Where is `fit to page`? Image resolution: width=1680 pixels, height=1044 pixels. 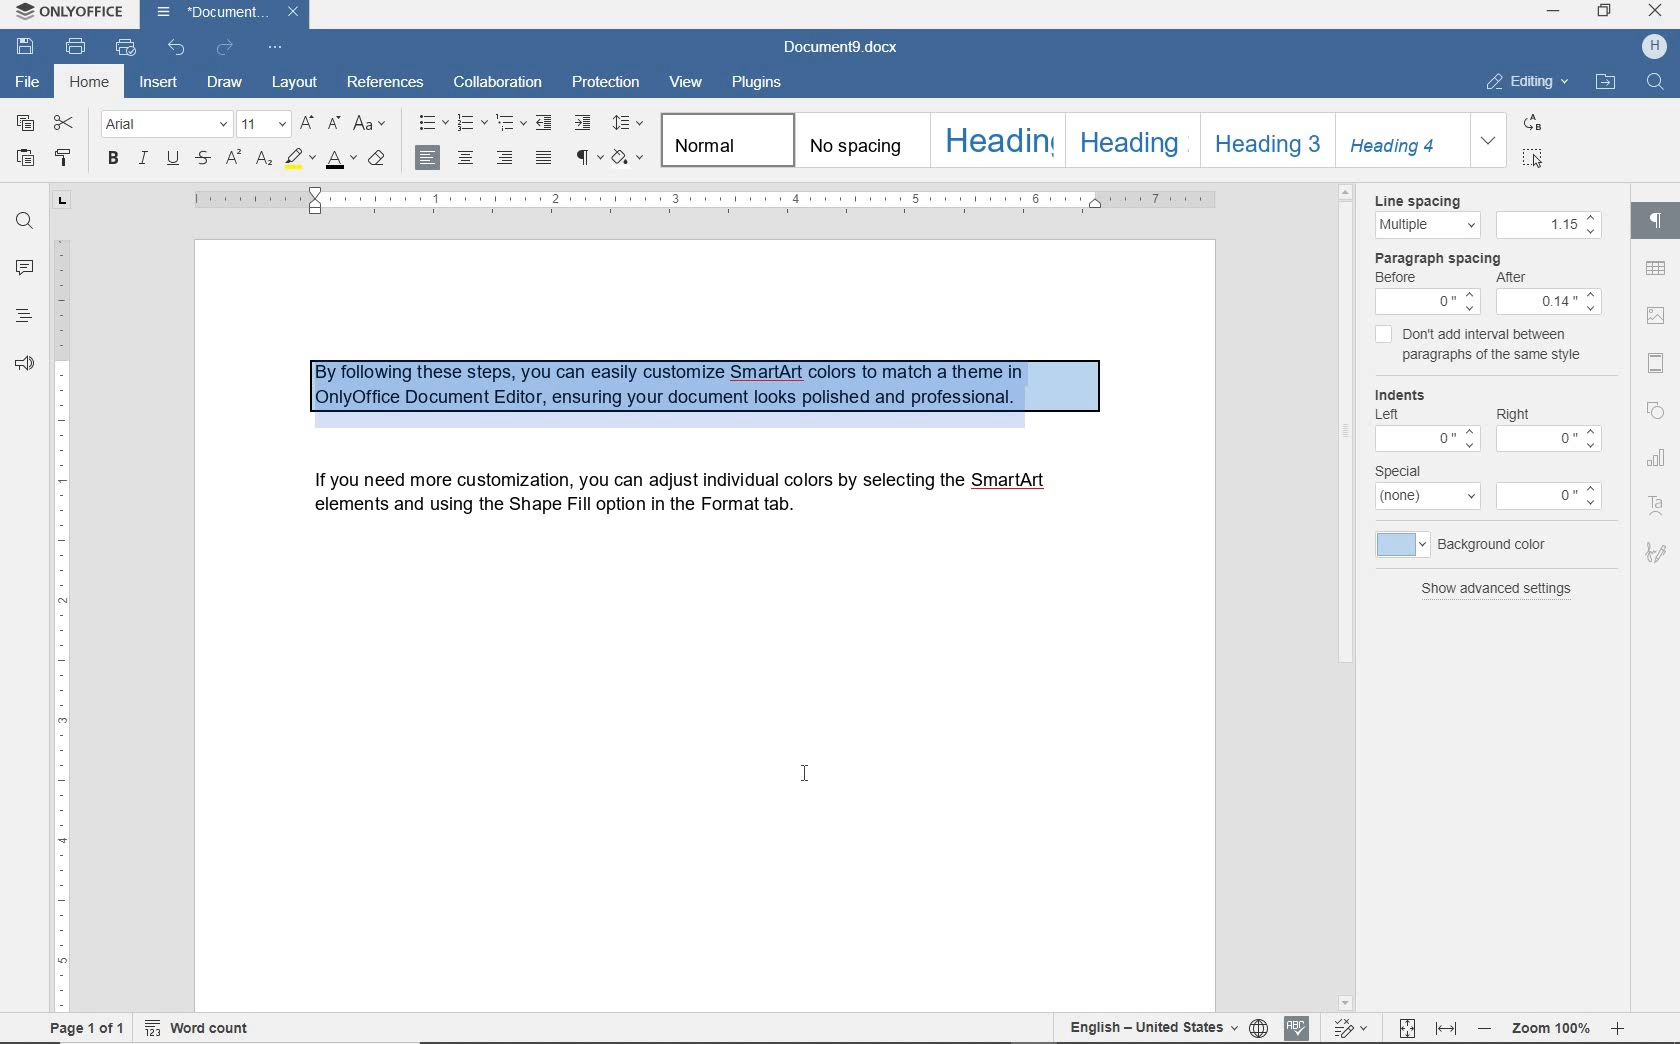 fit to page is located at coordinates (1409, 1025).